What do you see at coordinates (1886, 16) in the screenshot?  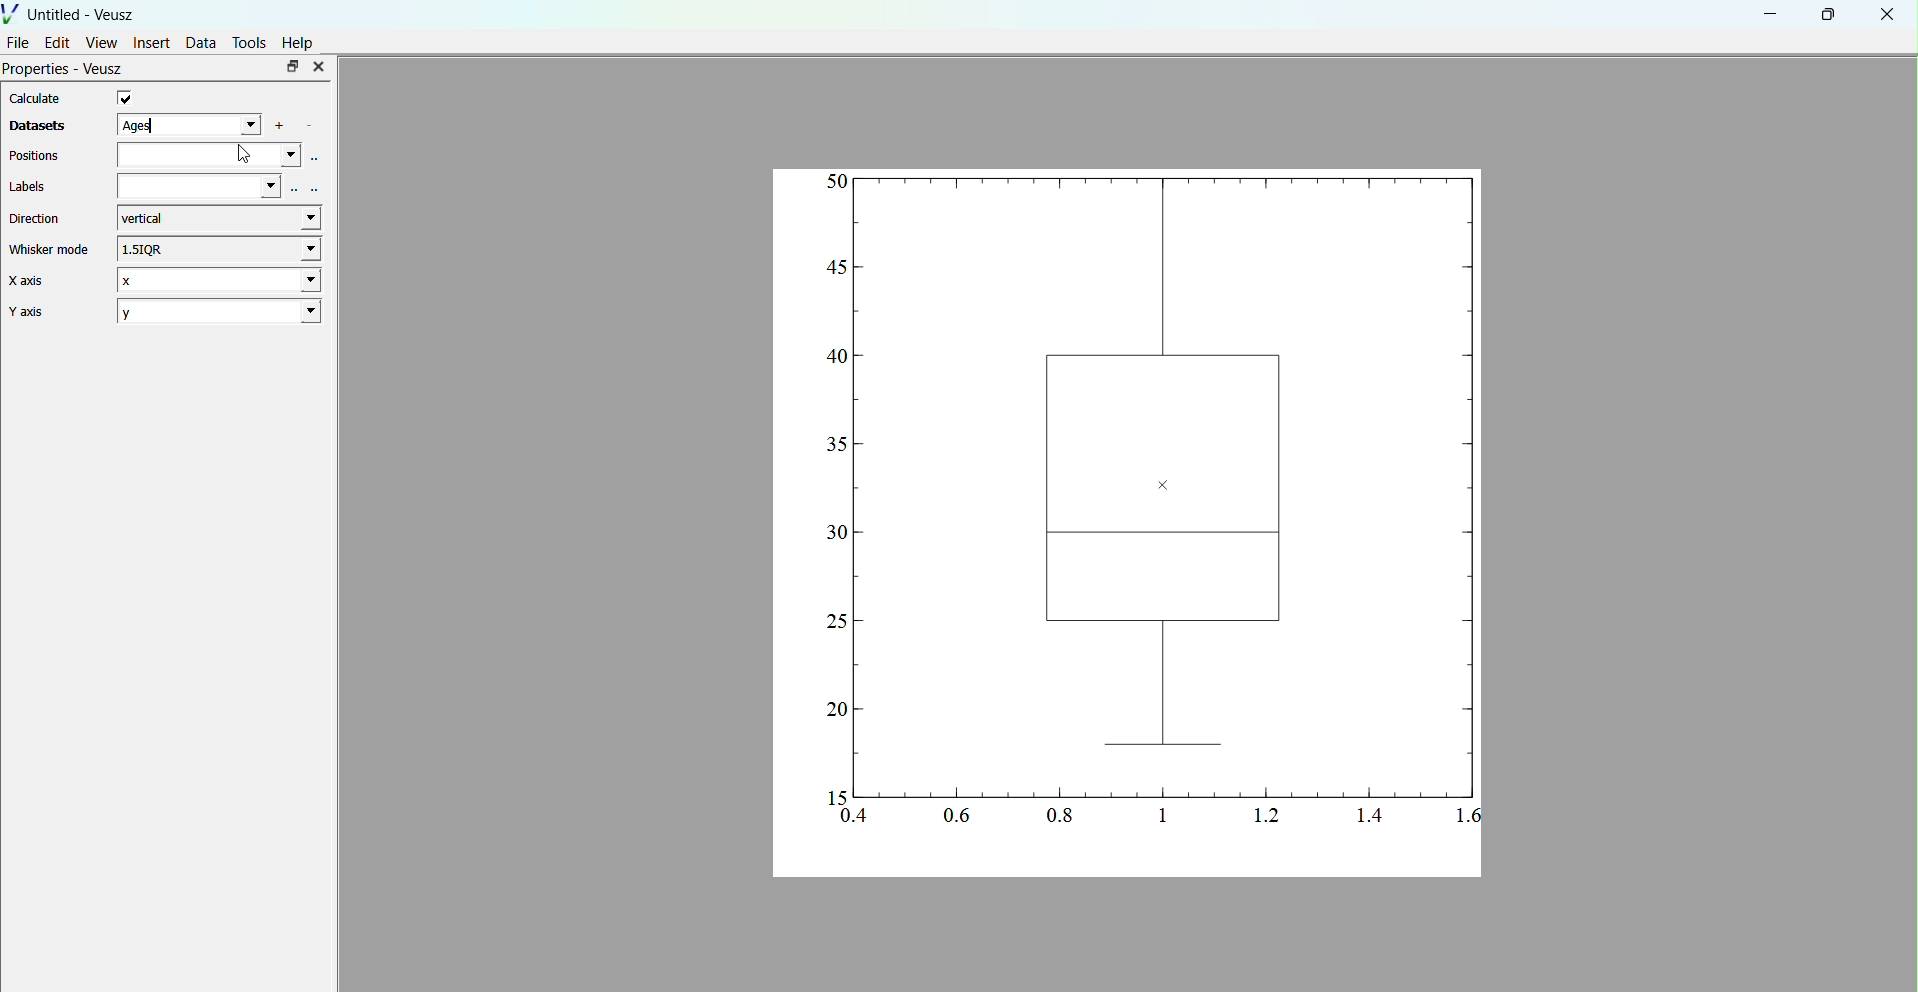 I see `close` at bounding box center [1886, 16].